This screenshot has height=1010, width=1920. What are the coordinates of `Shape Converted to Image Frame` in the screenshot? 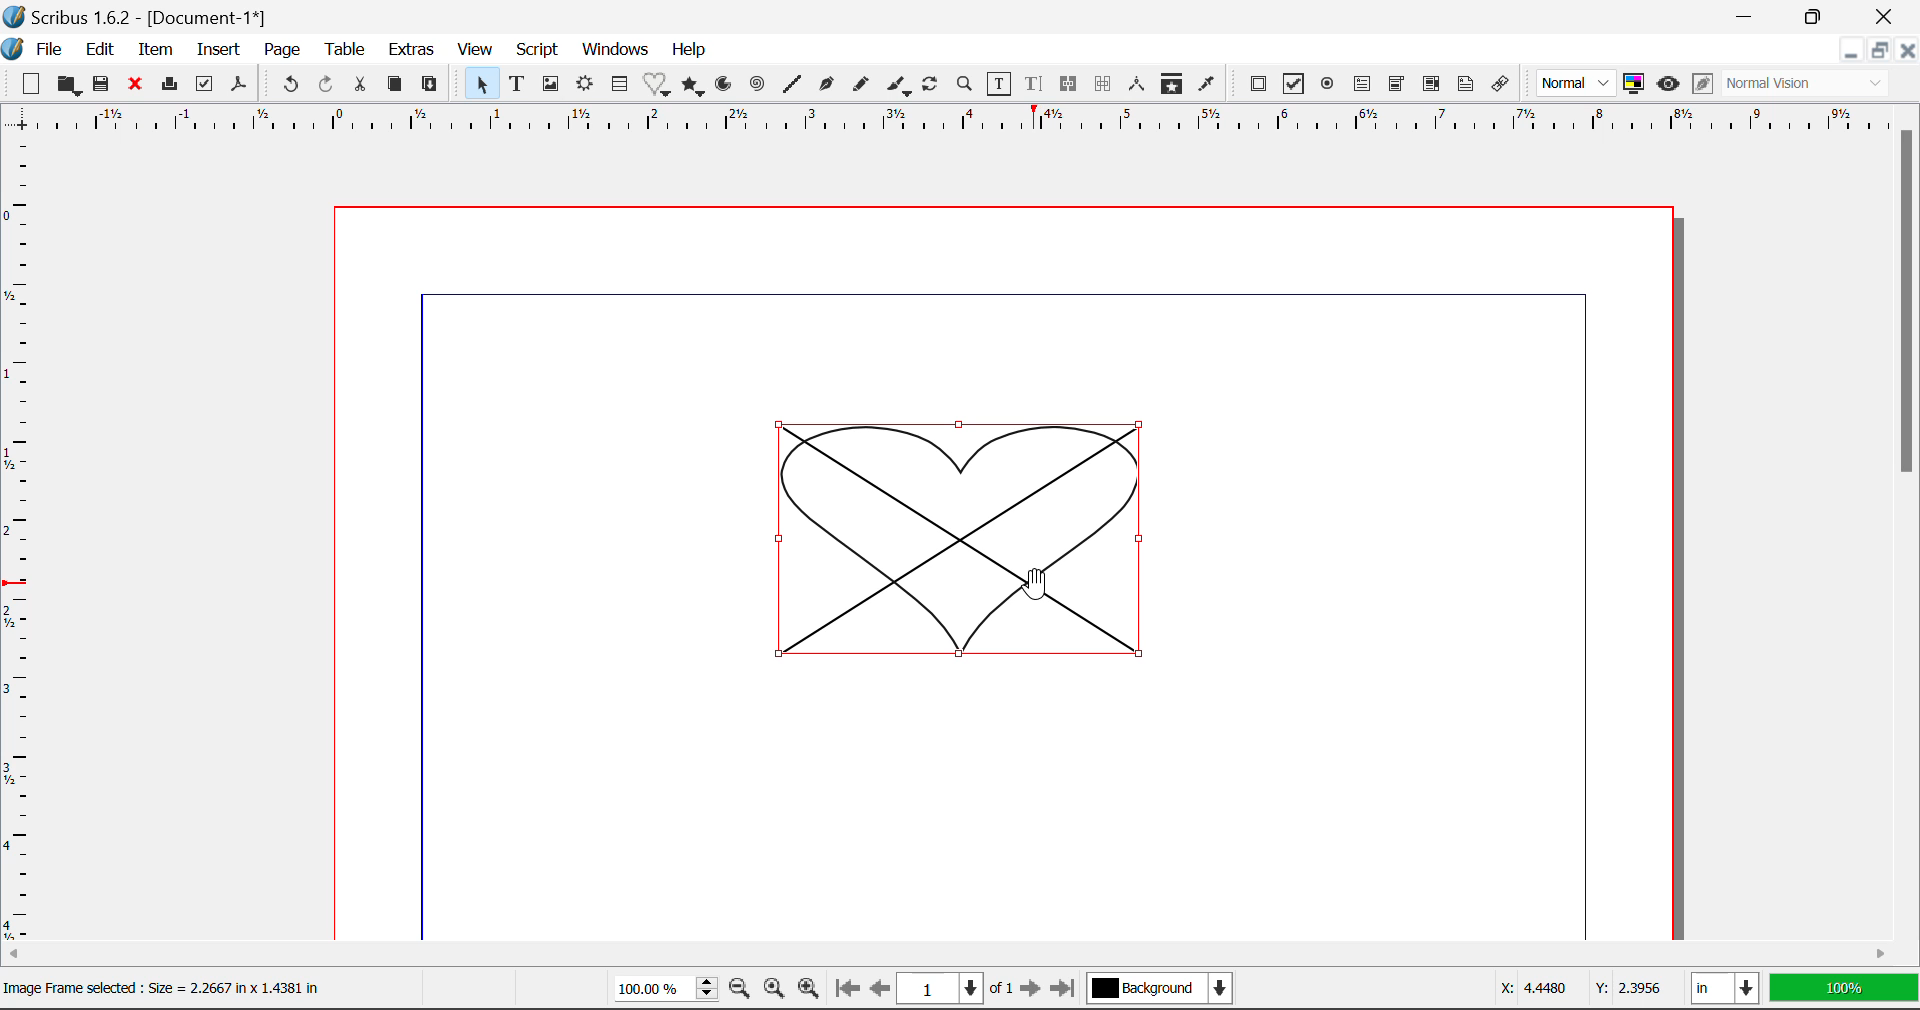 It's located at (958, 537).